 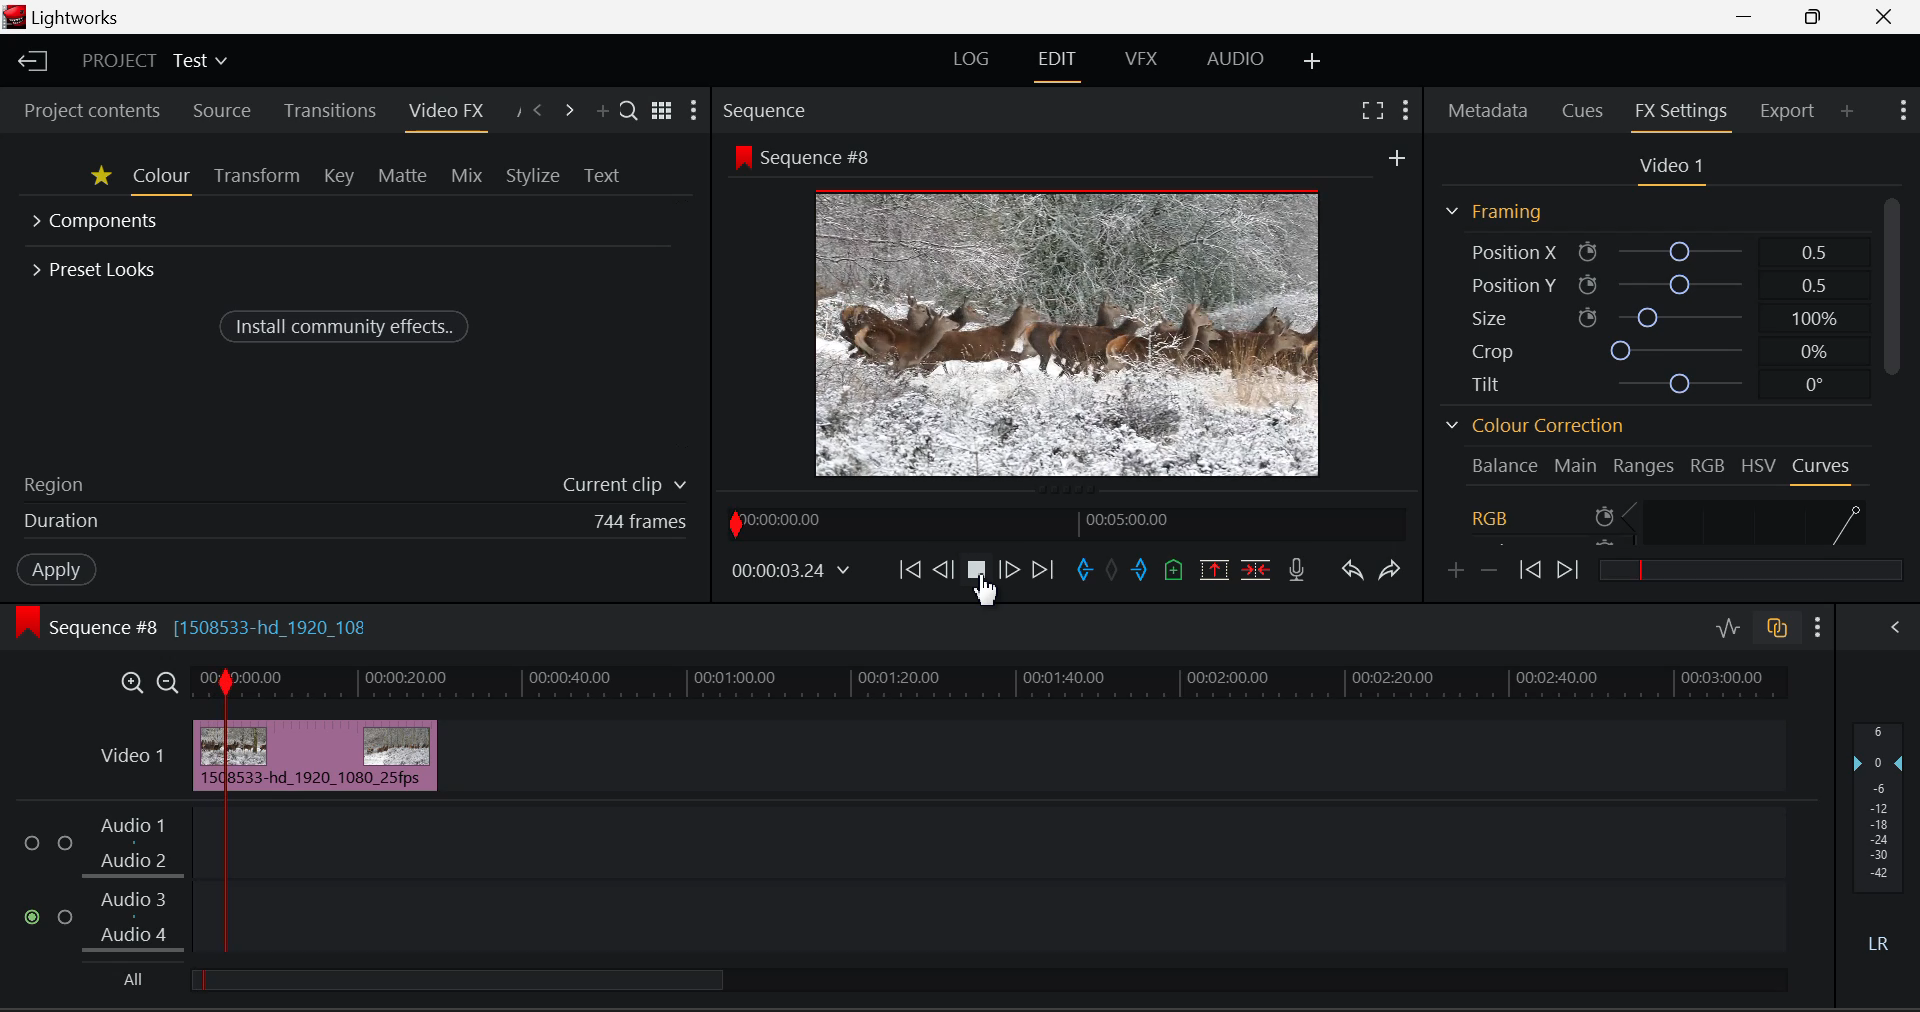 I want to click on Go Forward, so click(x=1012, y=568).